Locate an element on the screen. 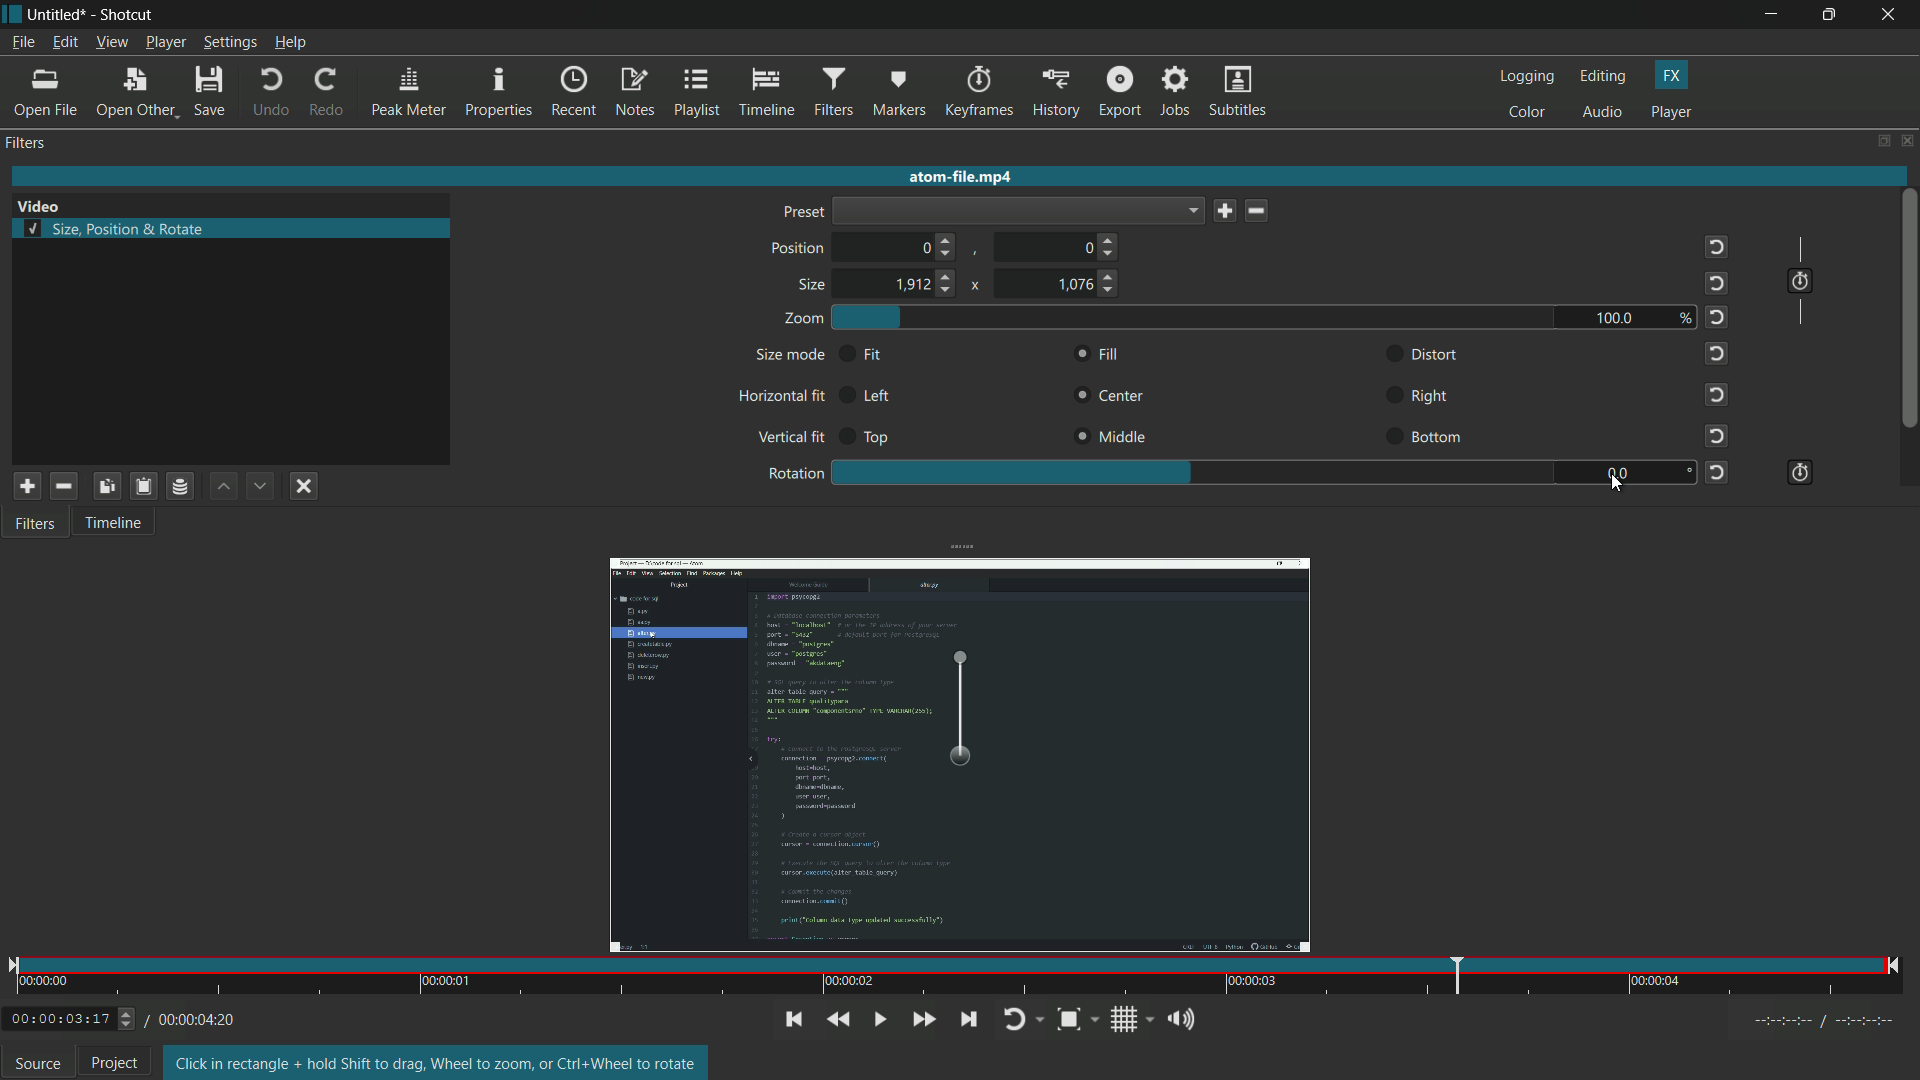 This screenshot has height=1080, width=1920. maximize is located at coordinates (1834, 15).